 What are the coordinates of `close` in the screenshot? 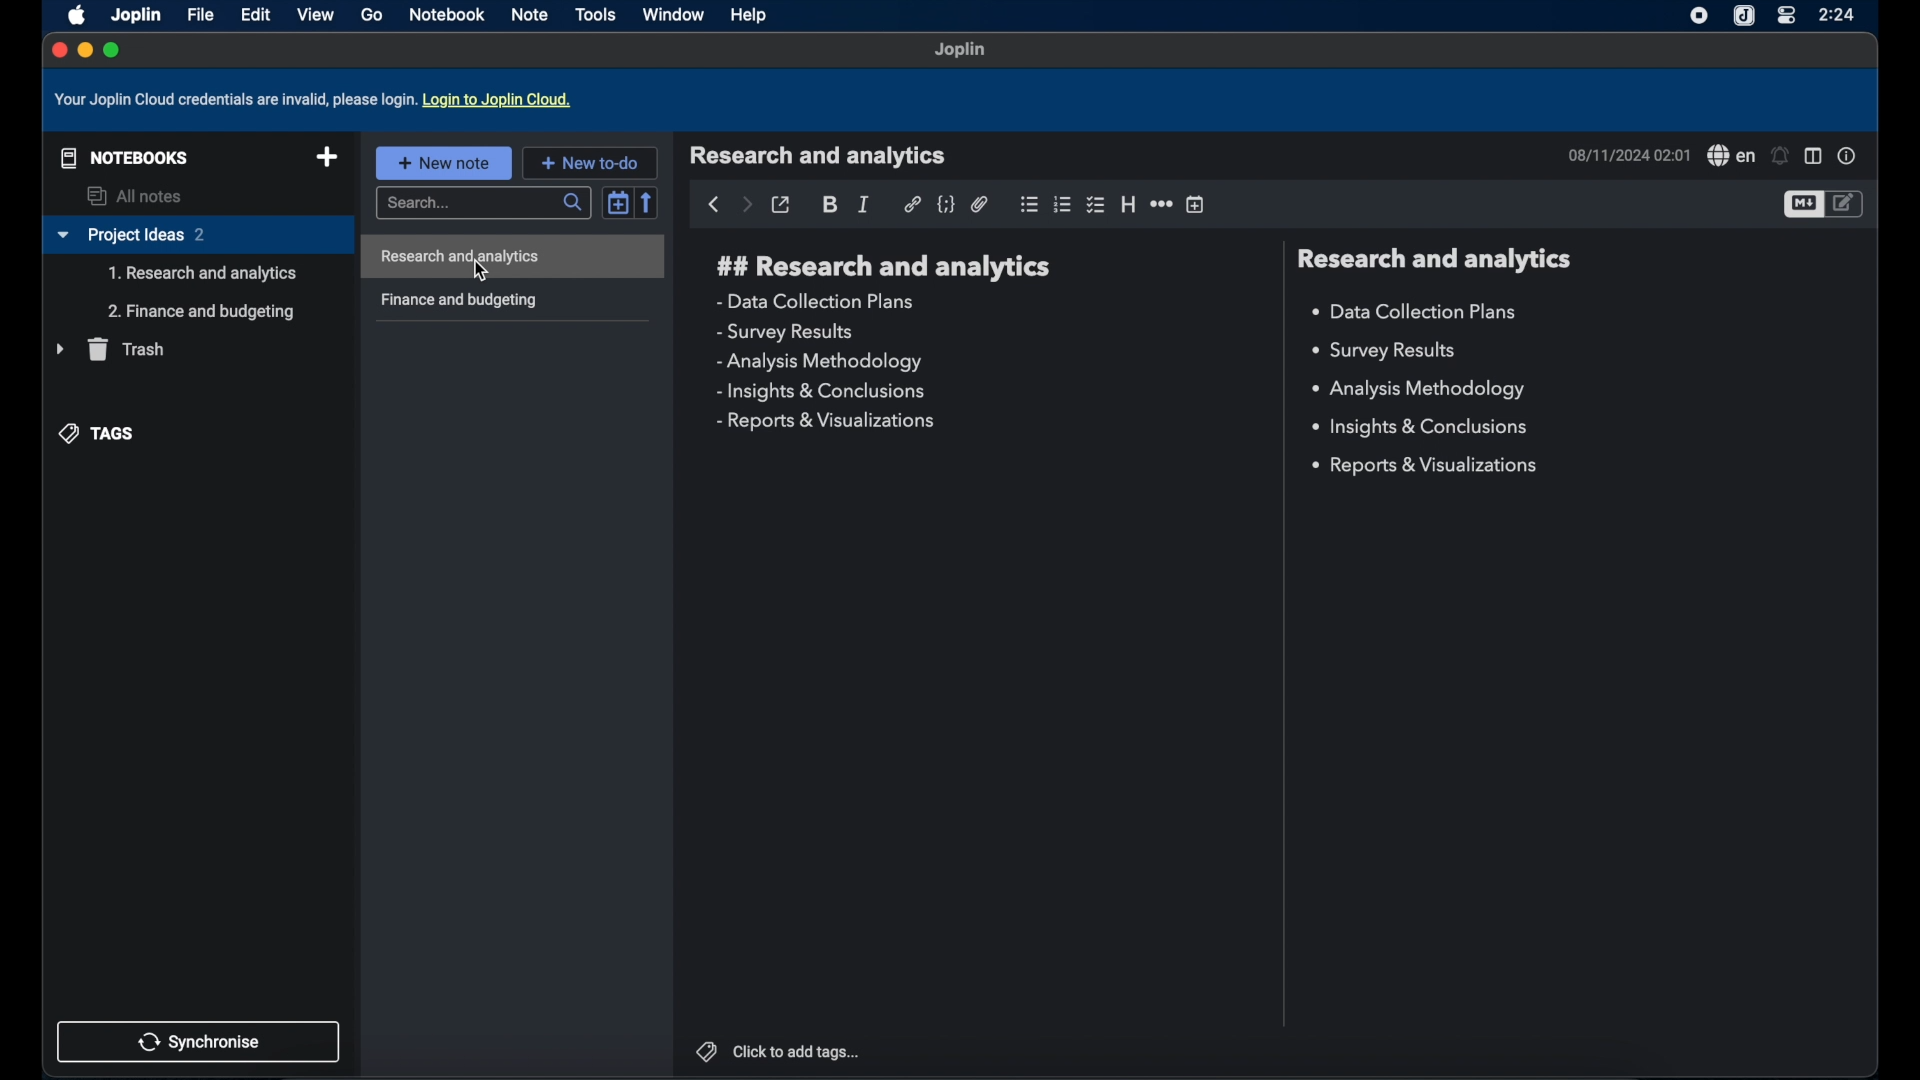 It's located at (57, 49).